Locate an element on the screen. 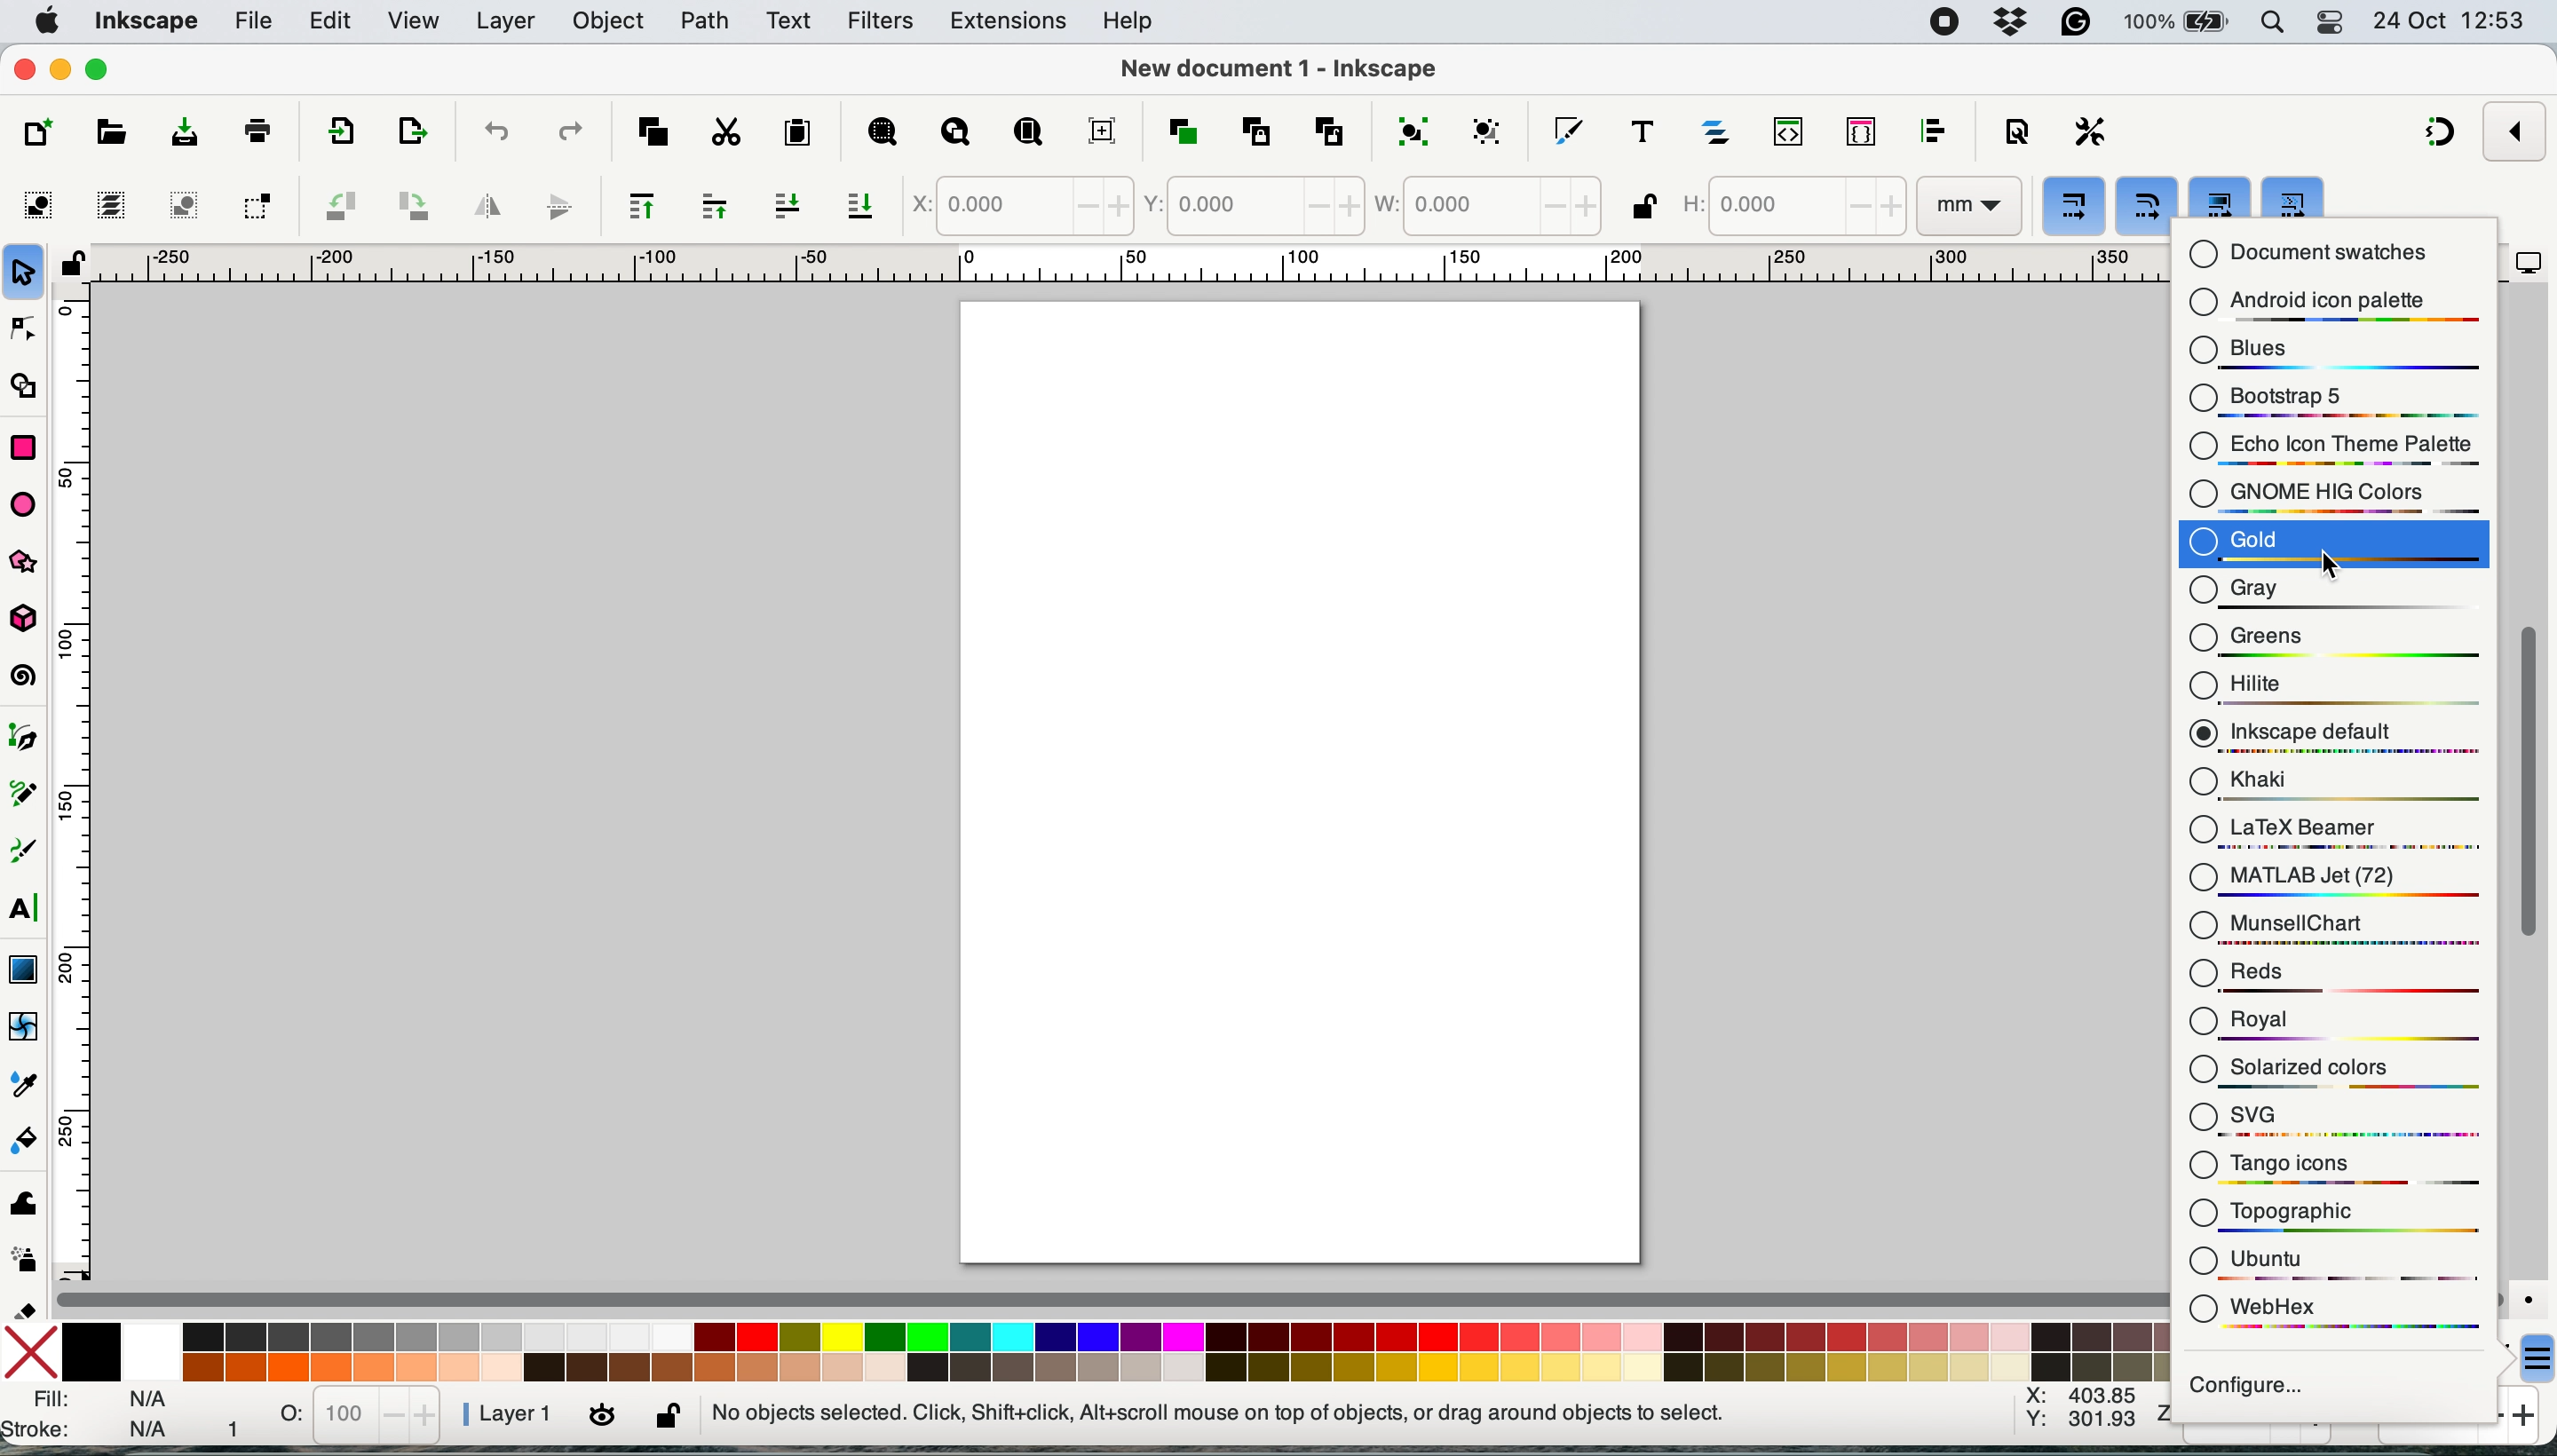  No objects selected. Click, Shift + Click, Alt + Scroll mouse on top of objects, or drag around objects to select. is located at coordinates (1226, 1410).